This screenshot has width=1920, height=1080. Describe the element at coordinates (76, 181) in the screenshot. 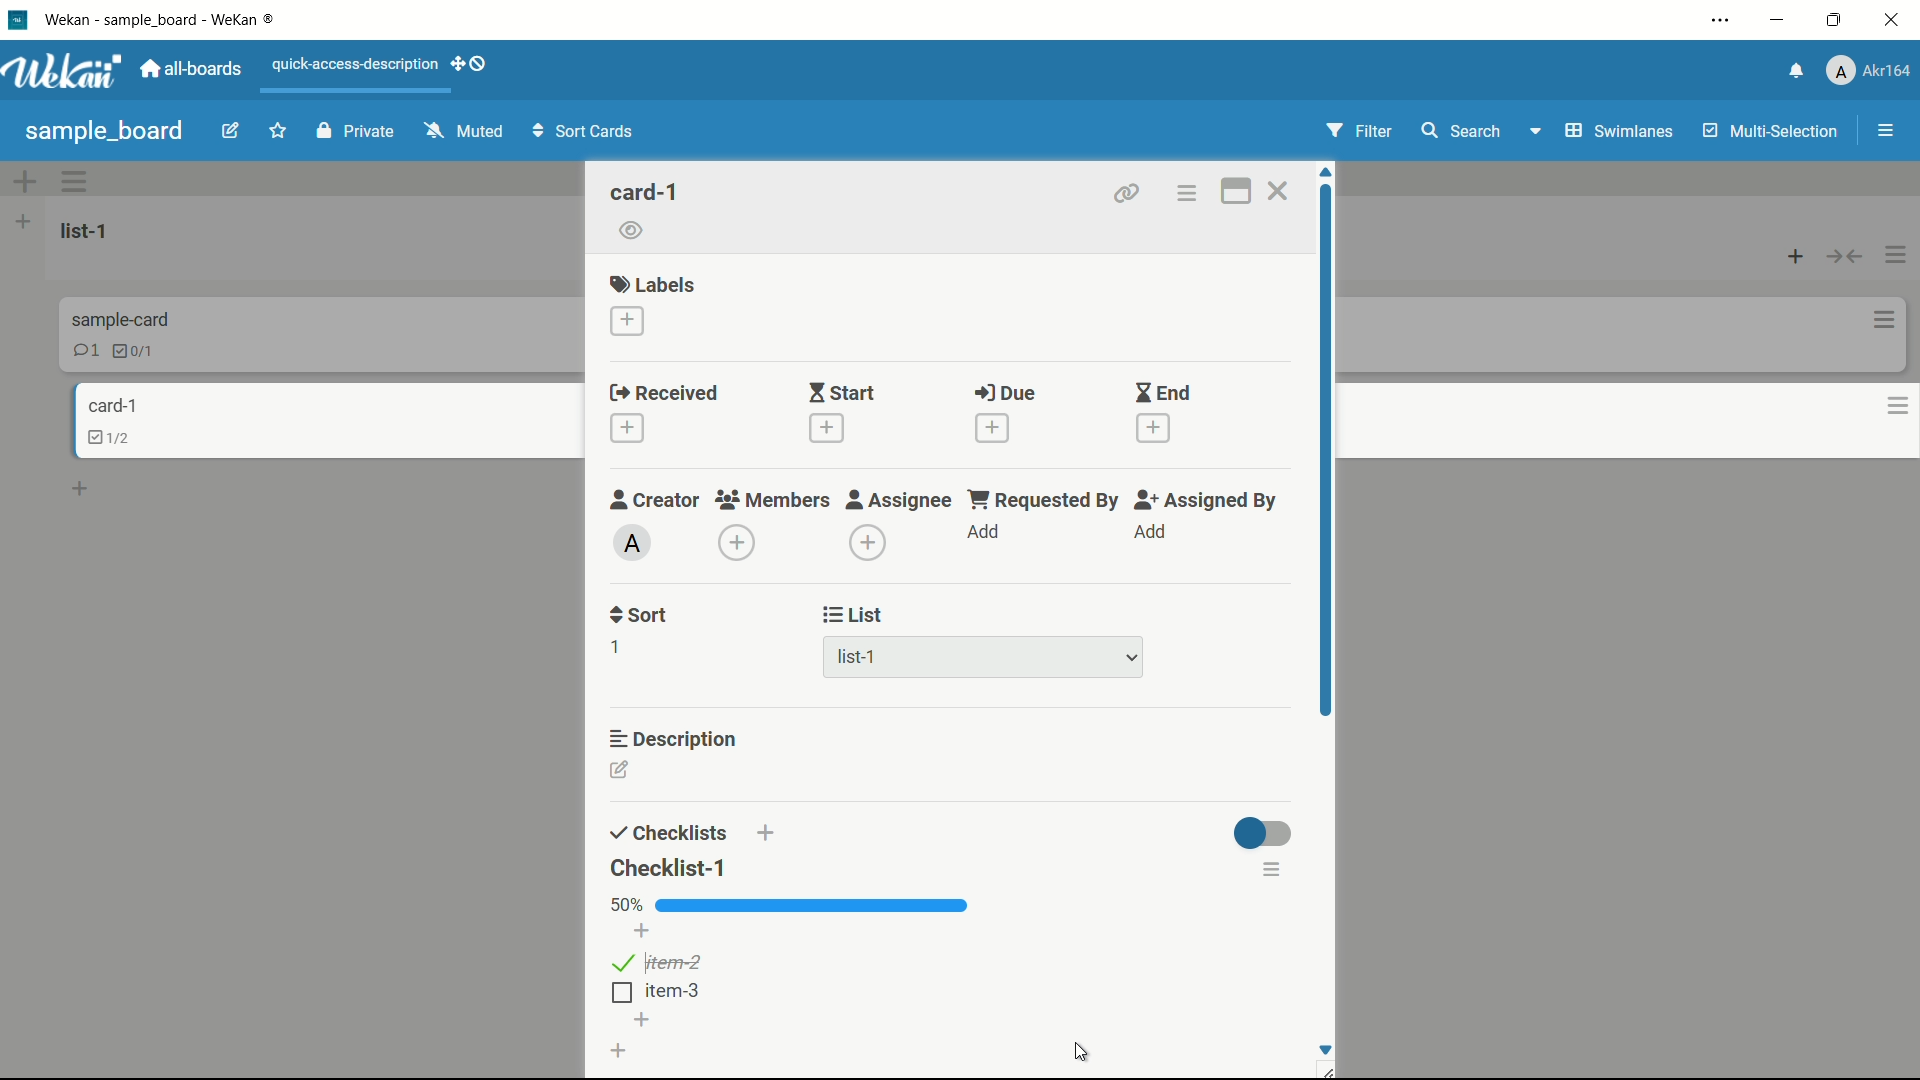

I see `swimlane actions` at that location.